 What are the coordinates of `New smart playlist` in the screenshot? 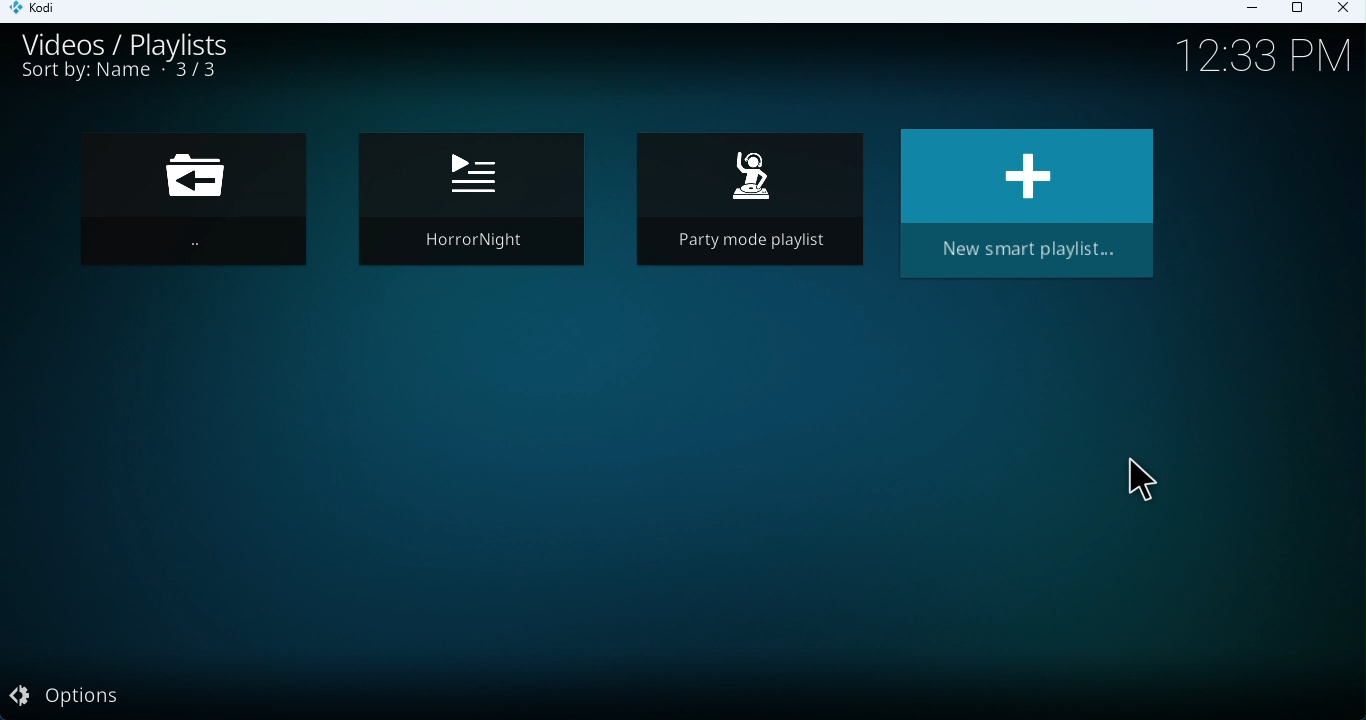 It's located at (1027, 210).